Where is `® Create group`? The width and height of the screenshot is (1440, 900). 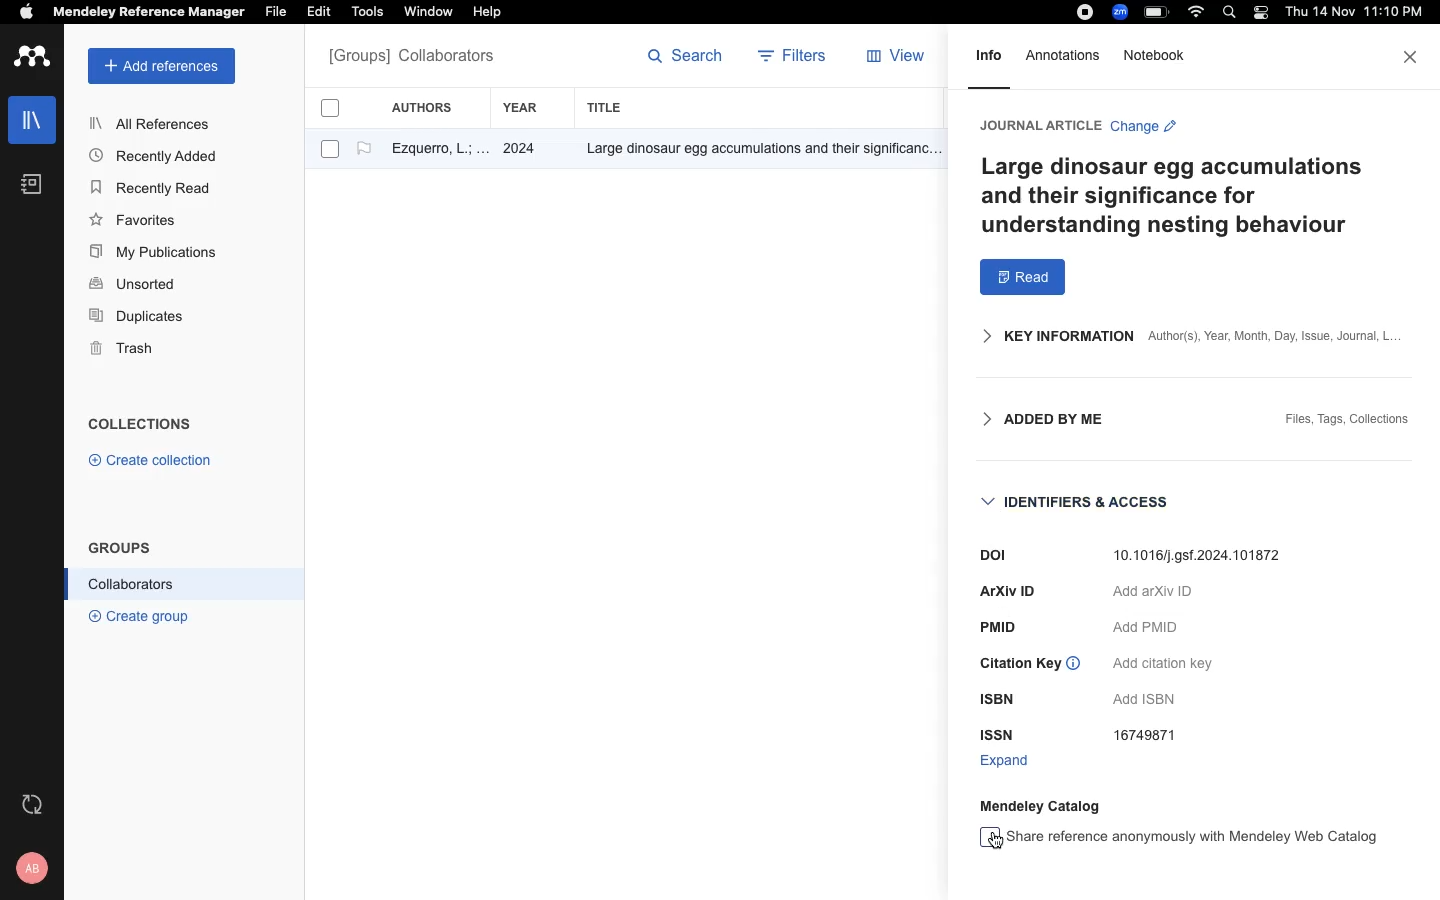
® Create group is located at coordinates (135, 615).